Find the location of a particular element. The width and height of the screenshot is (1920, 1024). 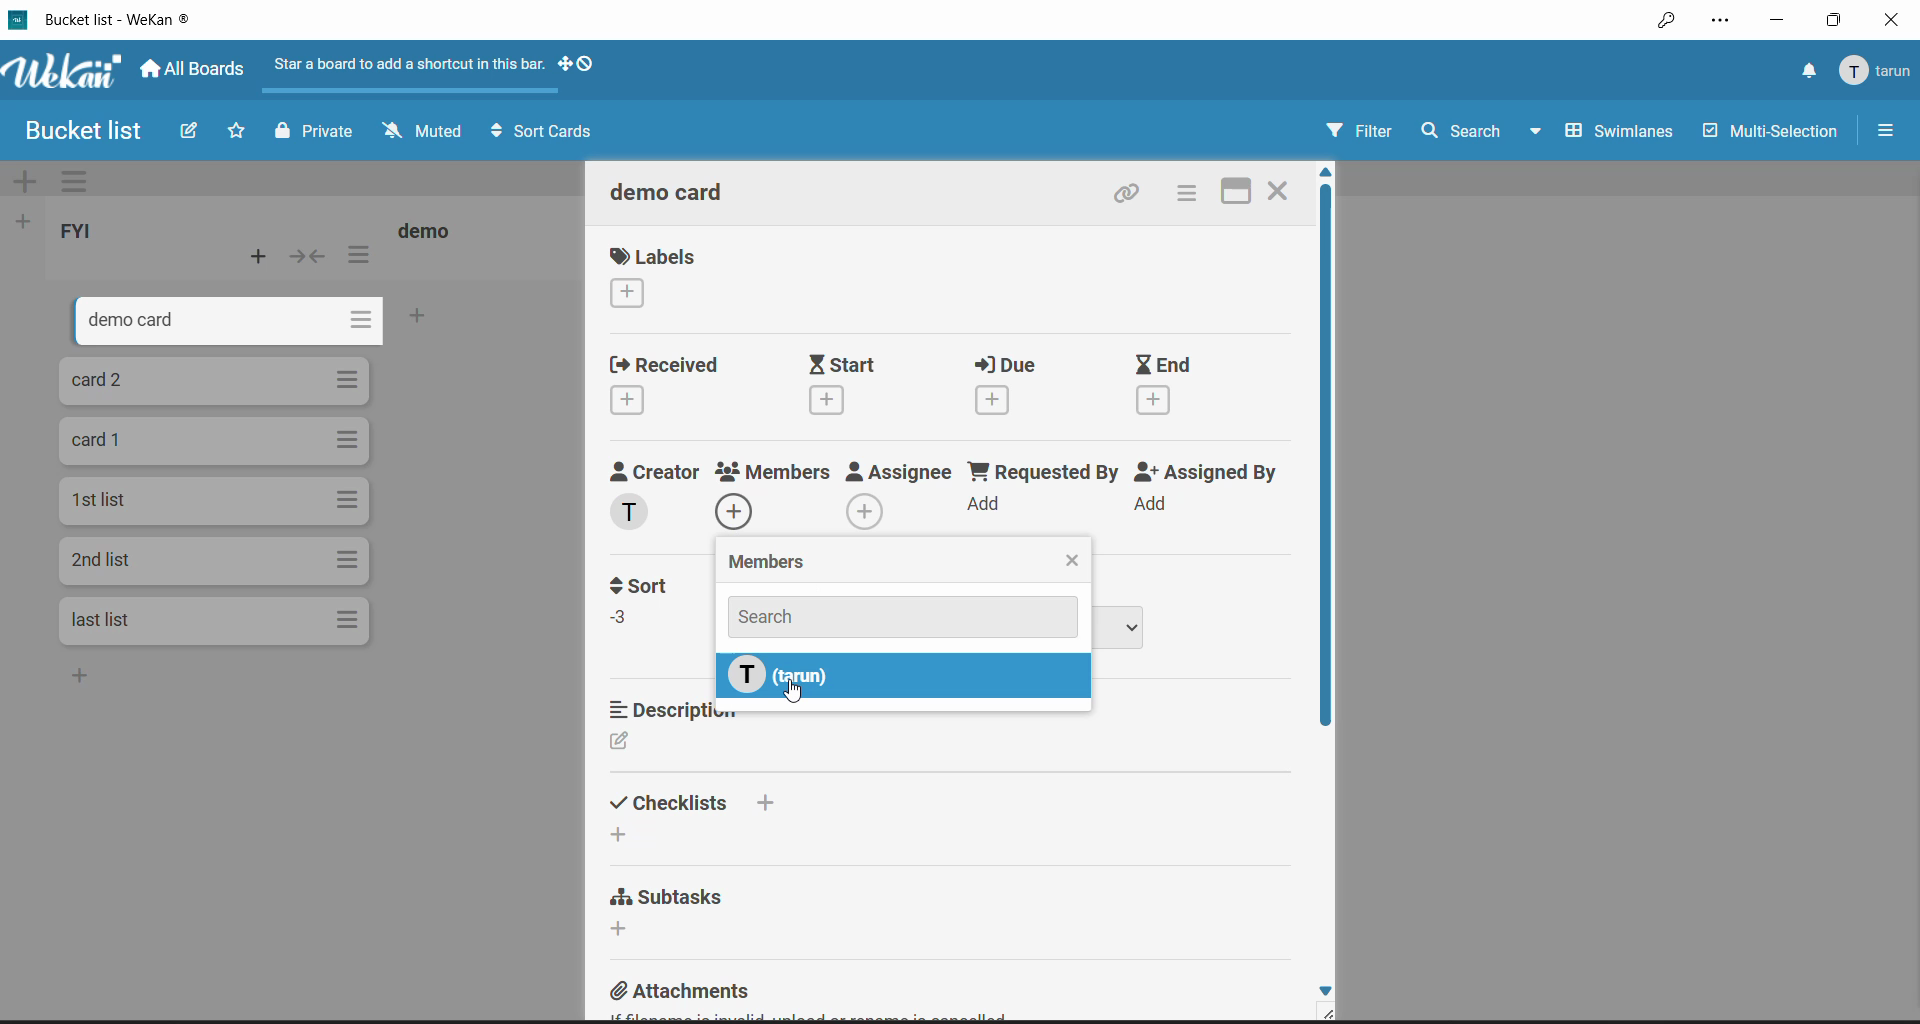

labels is located at coordinates (654, 257).